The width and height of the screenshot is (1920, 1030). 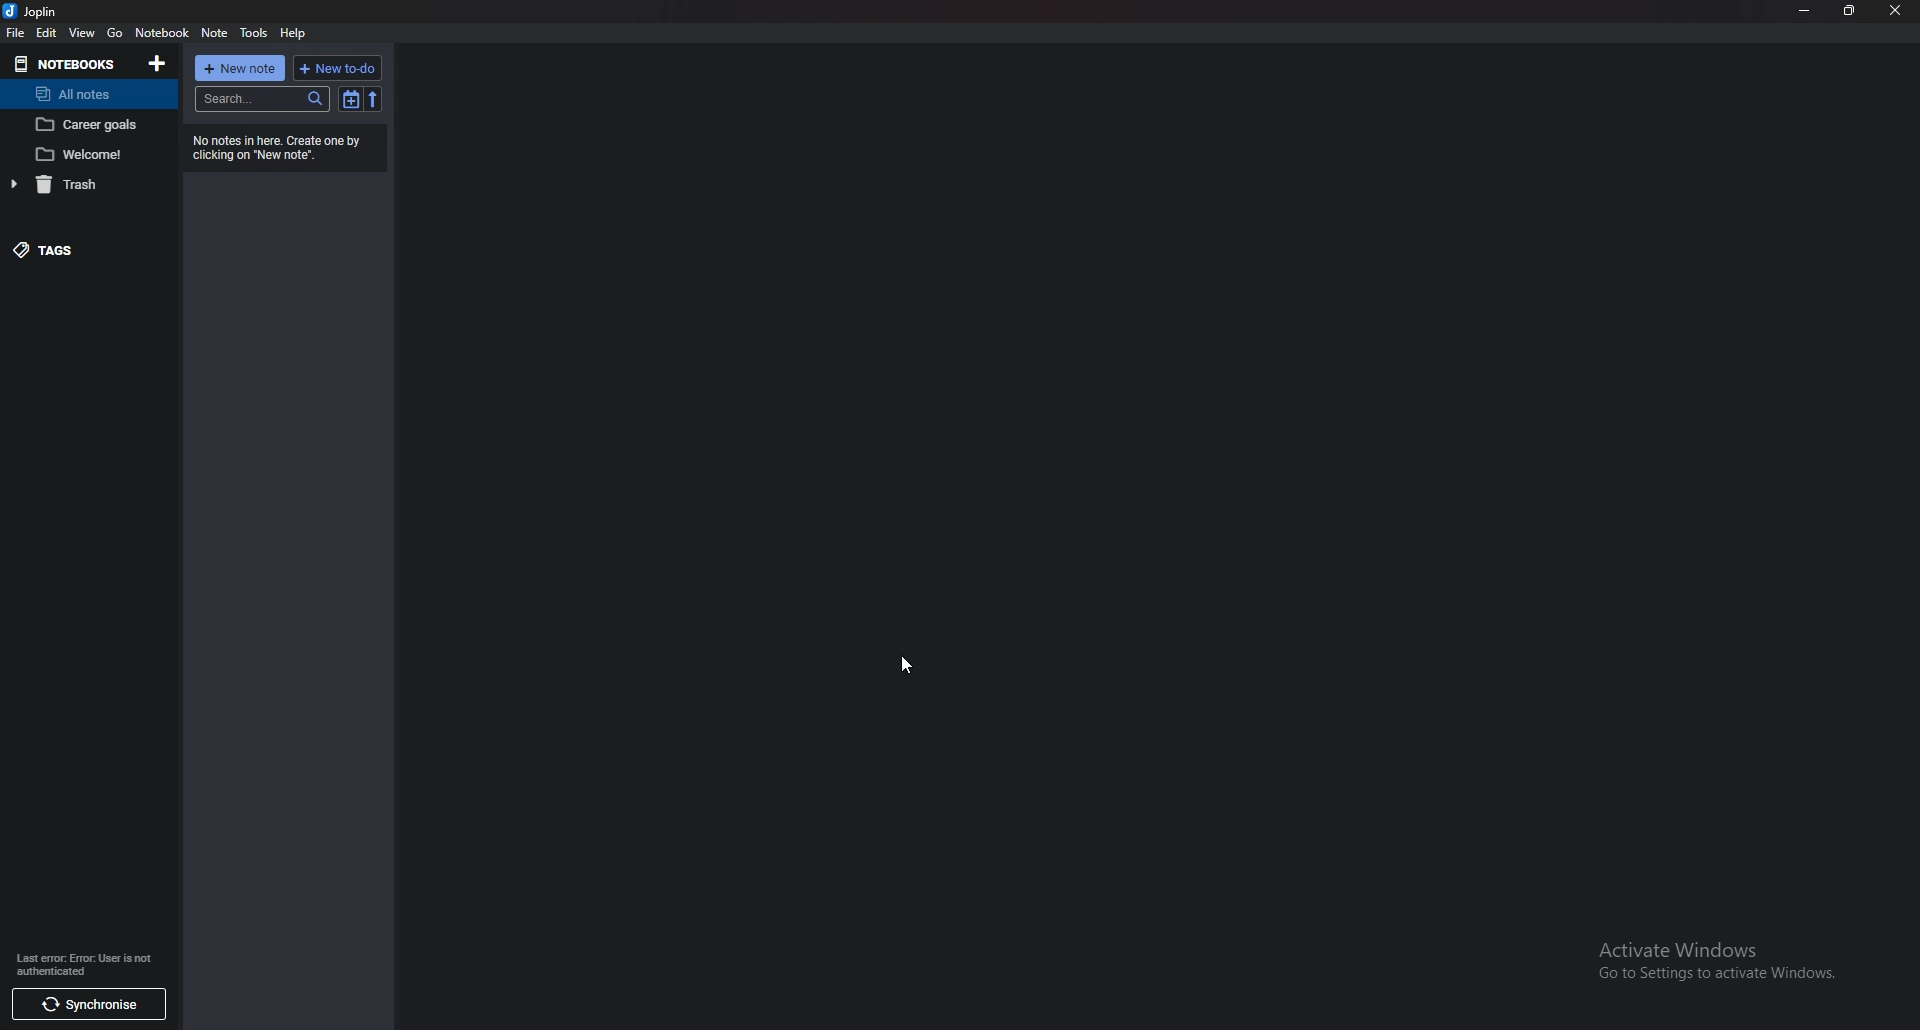 What do you see at coordinates (82, 32) in the screenshot?
I see `view` at bounding box center [82, 32].